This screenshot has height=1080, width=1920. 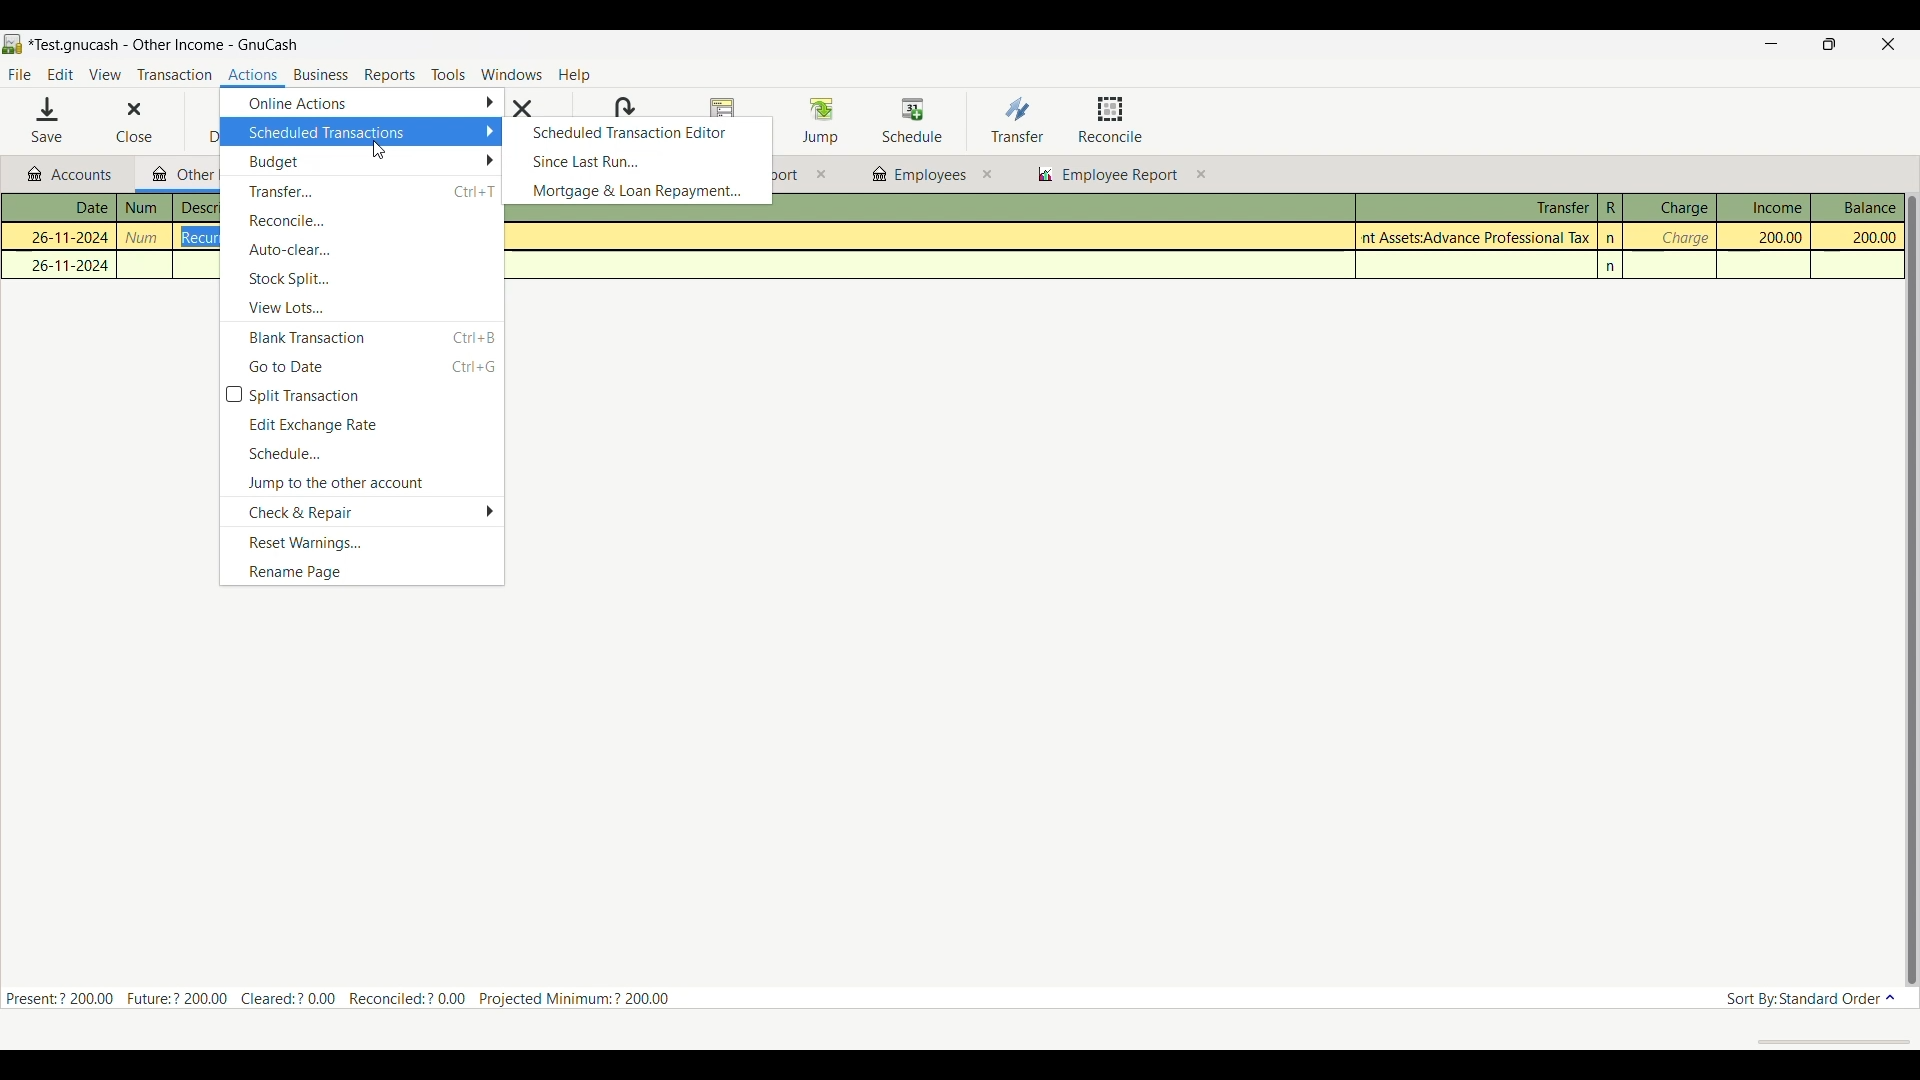 I want to click on Present:? 200.00 Future:? 200.00 Cleared:? 0.00 Reconciled:? 0.00 Projected Minimum: ? 200.00, so click(x=349, y=995).